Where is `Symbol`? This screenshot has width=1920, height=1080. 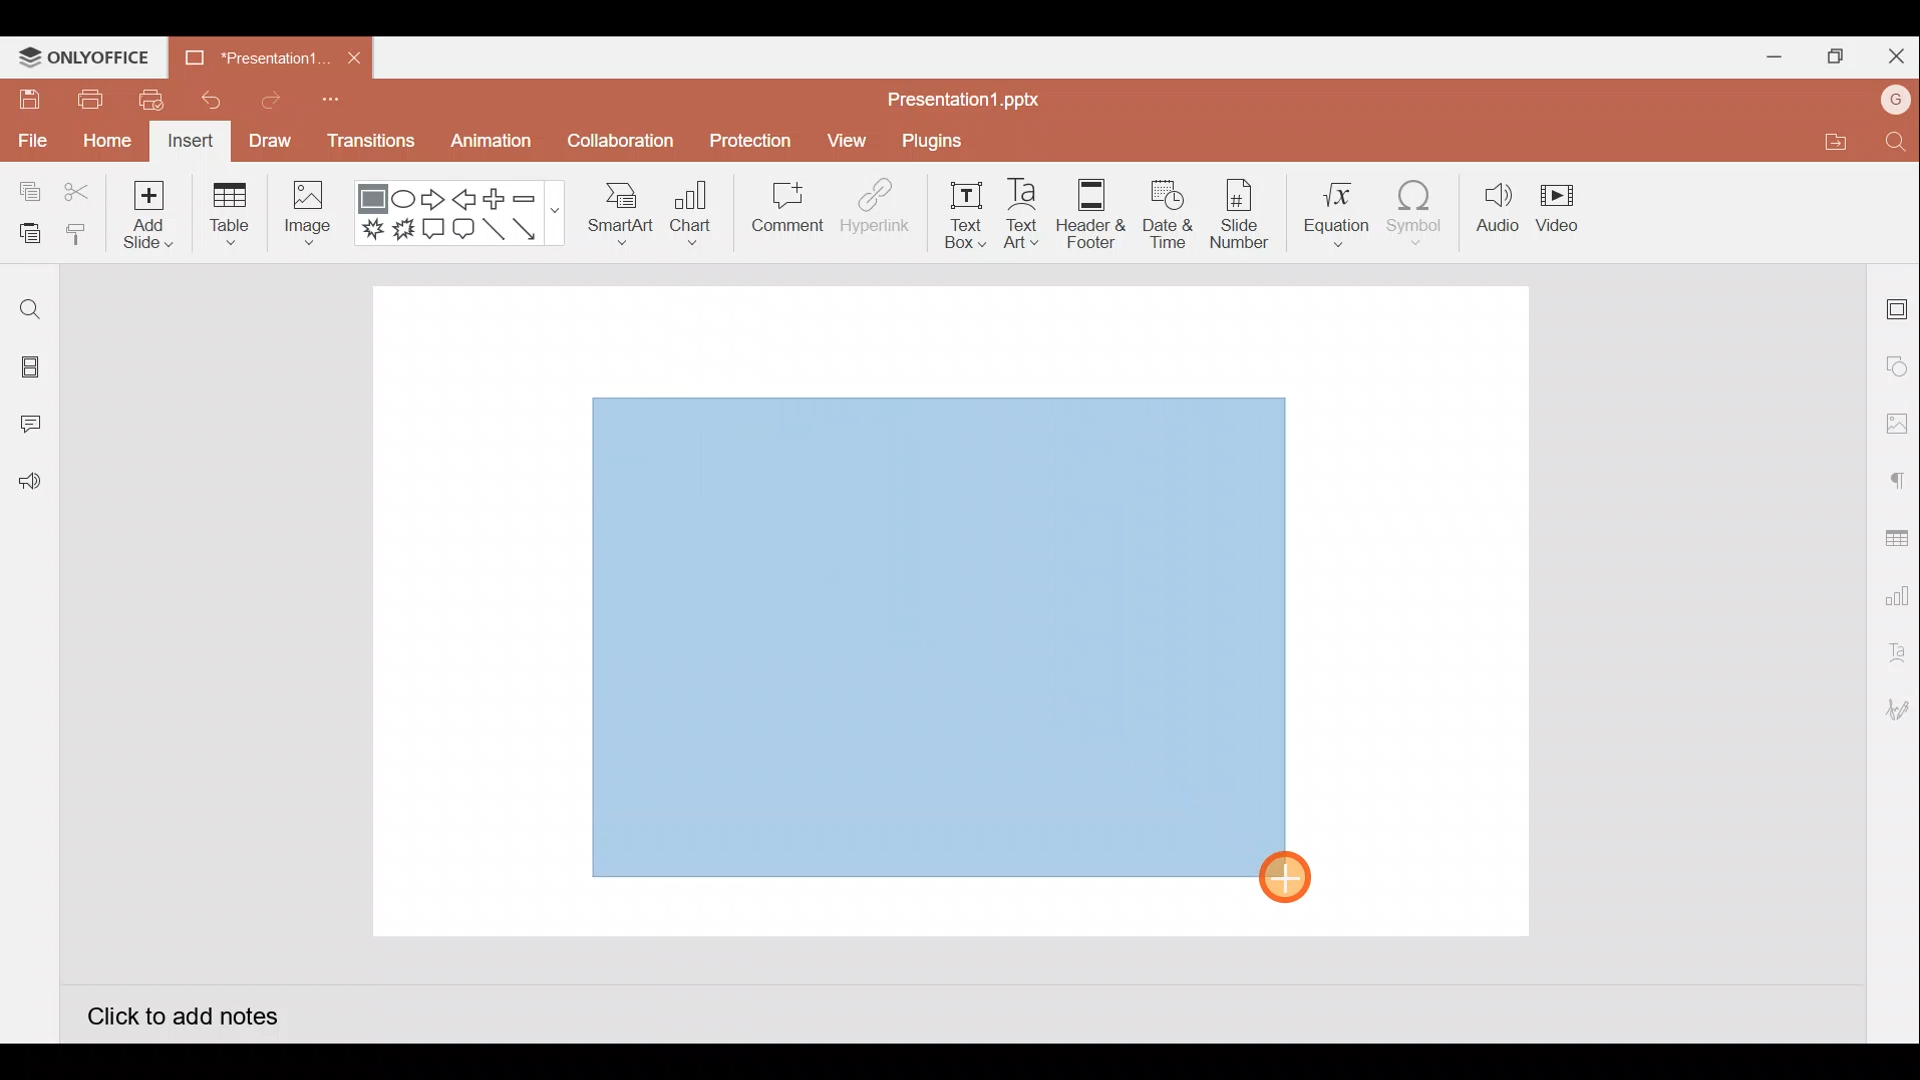
Symbol is located at coordinates (1416, 208).